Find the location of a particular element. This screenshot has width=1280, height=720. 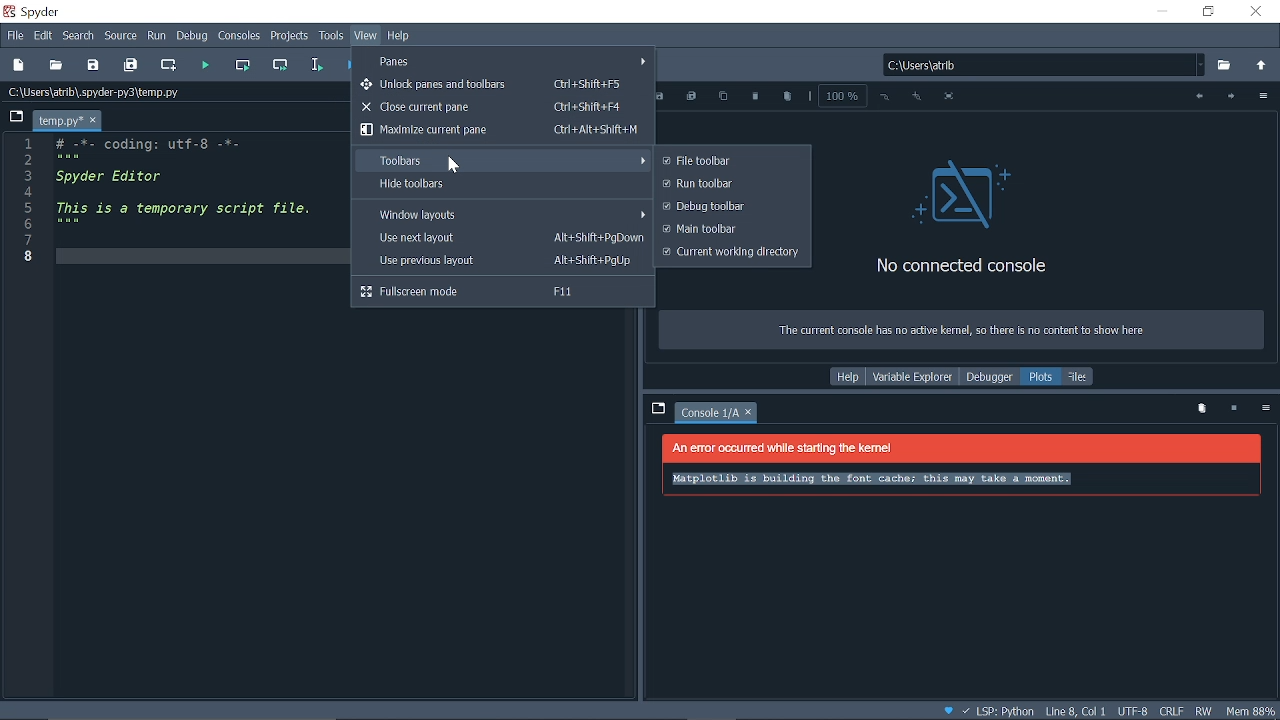

 is located at coordinates (751, 412).